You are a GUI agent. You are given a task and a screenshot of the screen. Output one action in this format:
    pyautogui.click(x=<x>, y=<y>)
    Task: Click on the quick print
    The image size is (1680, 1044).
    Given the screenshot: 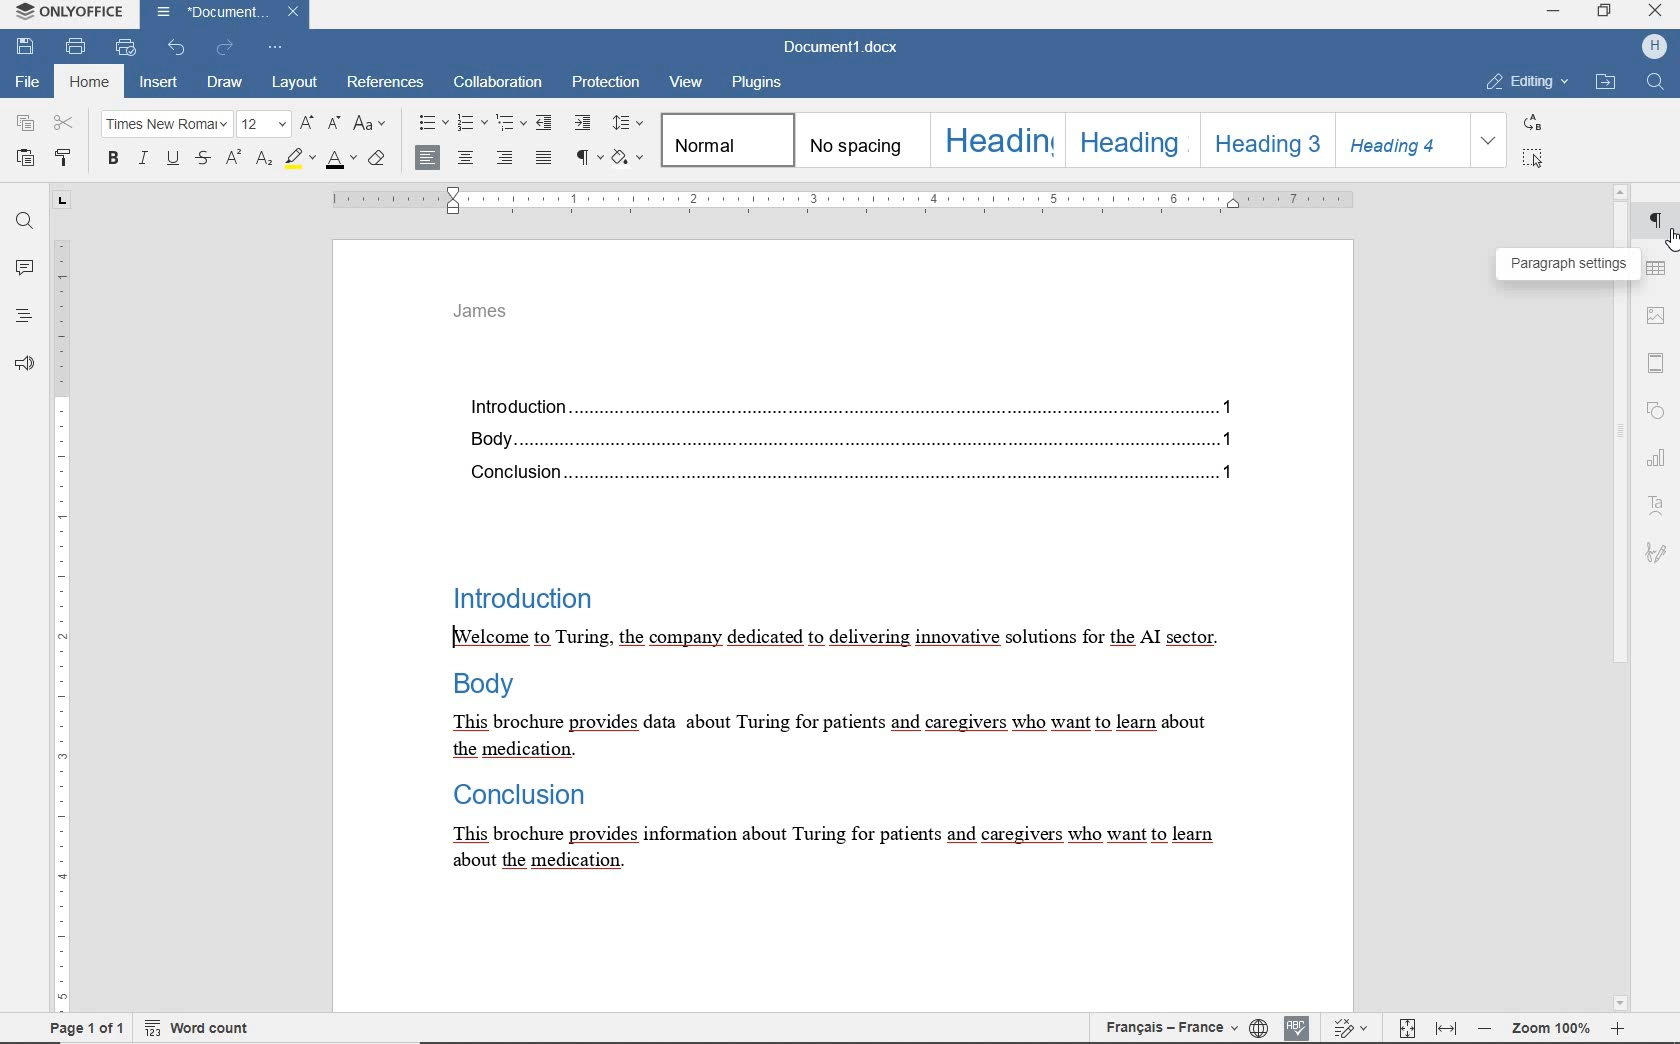 What is the action you would take?
    pyautogui.click(x=125, y=48)
    